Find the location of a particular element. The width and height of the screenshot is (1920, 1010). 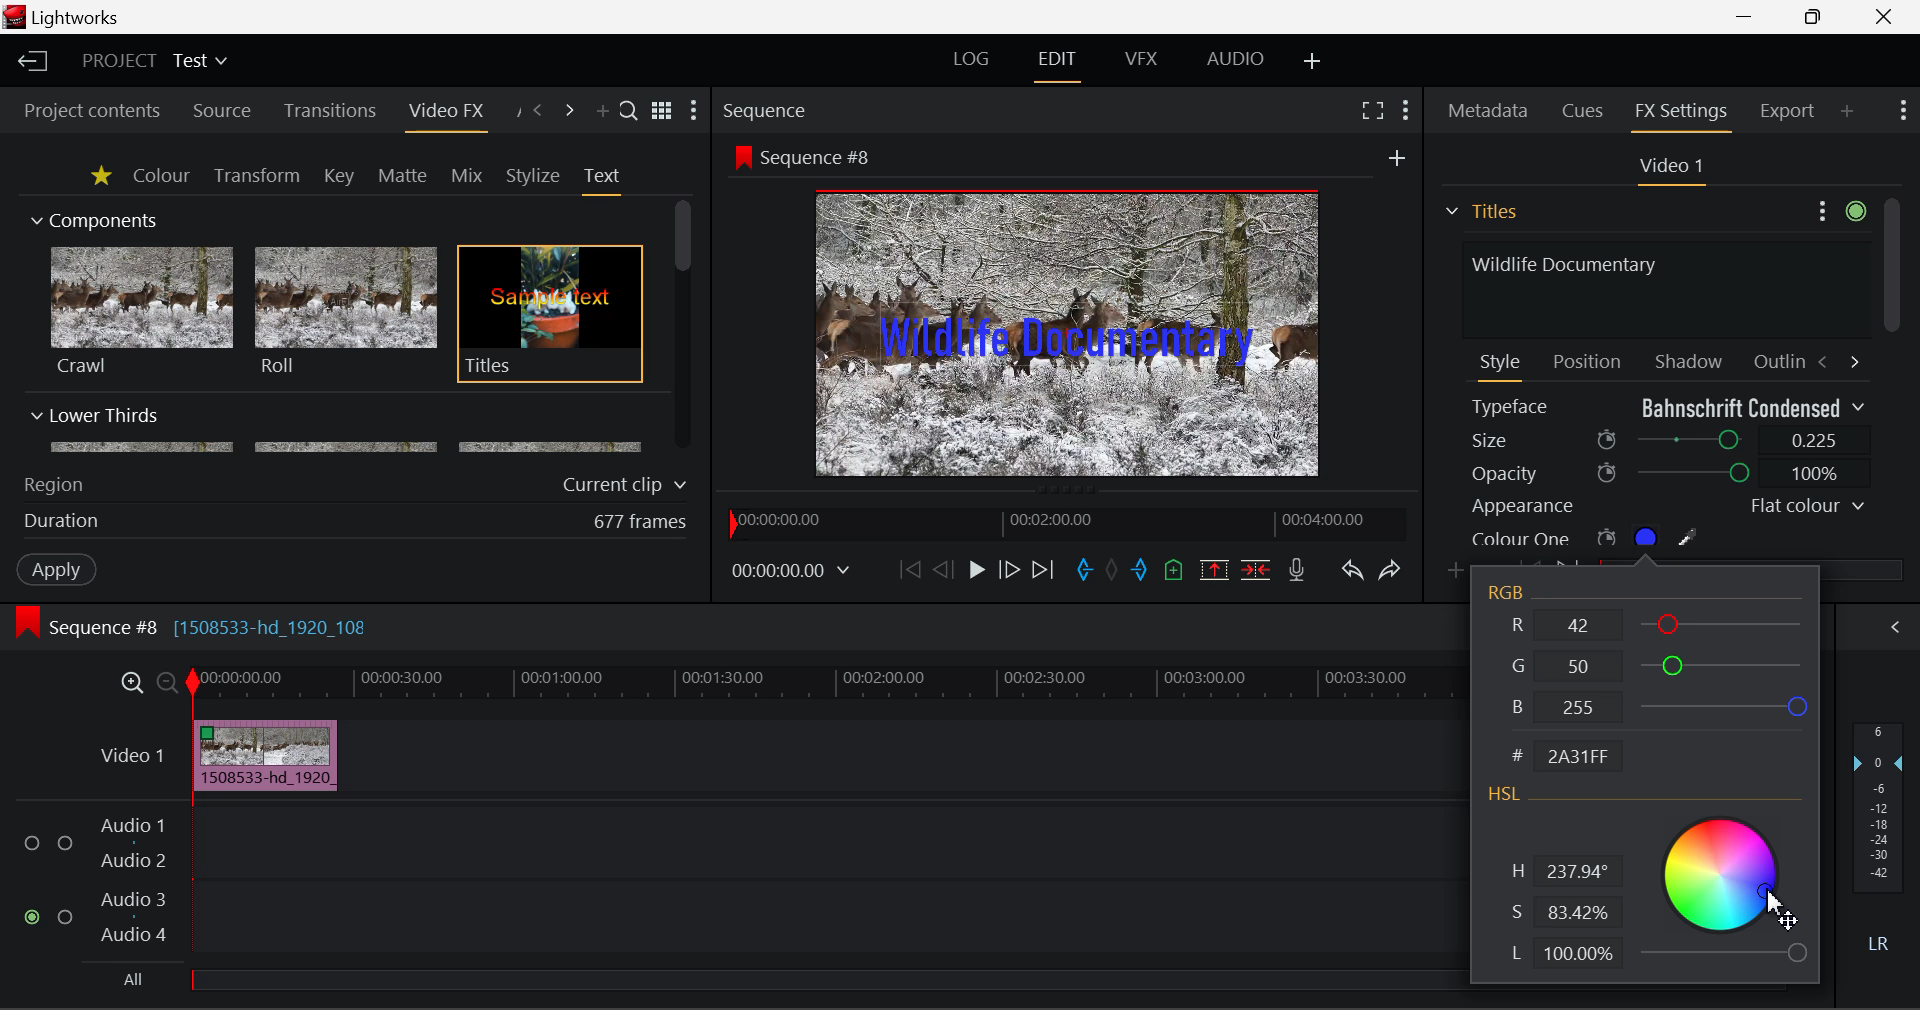

S is located at coordinates (1561, 914).